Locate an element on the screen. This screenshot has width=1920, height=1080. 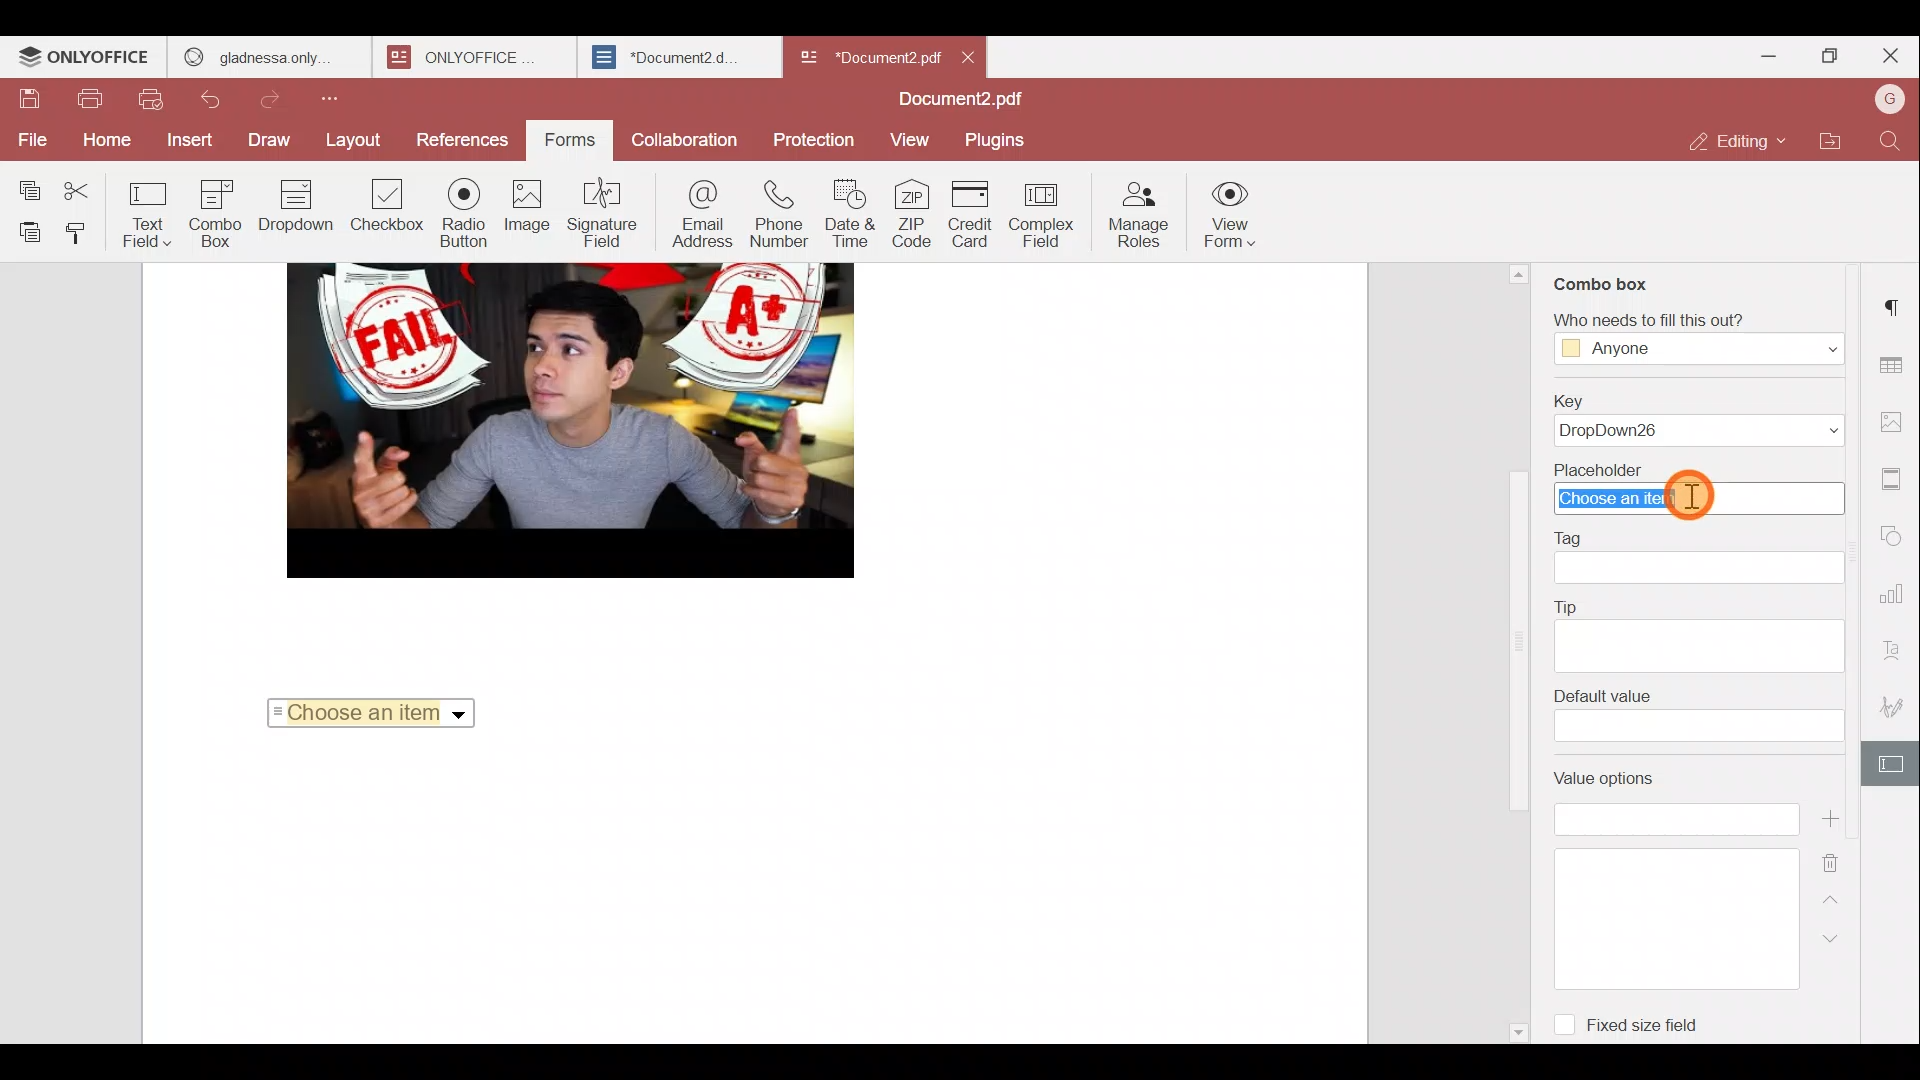
Collaboration is located at coordinates (683, 139).